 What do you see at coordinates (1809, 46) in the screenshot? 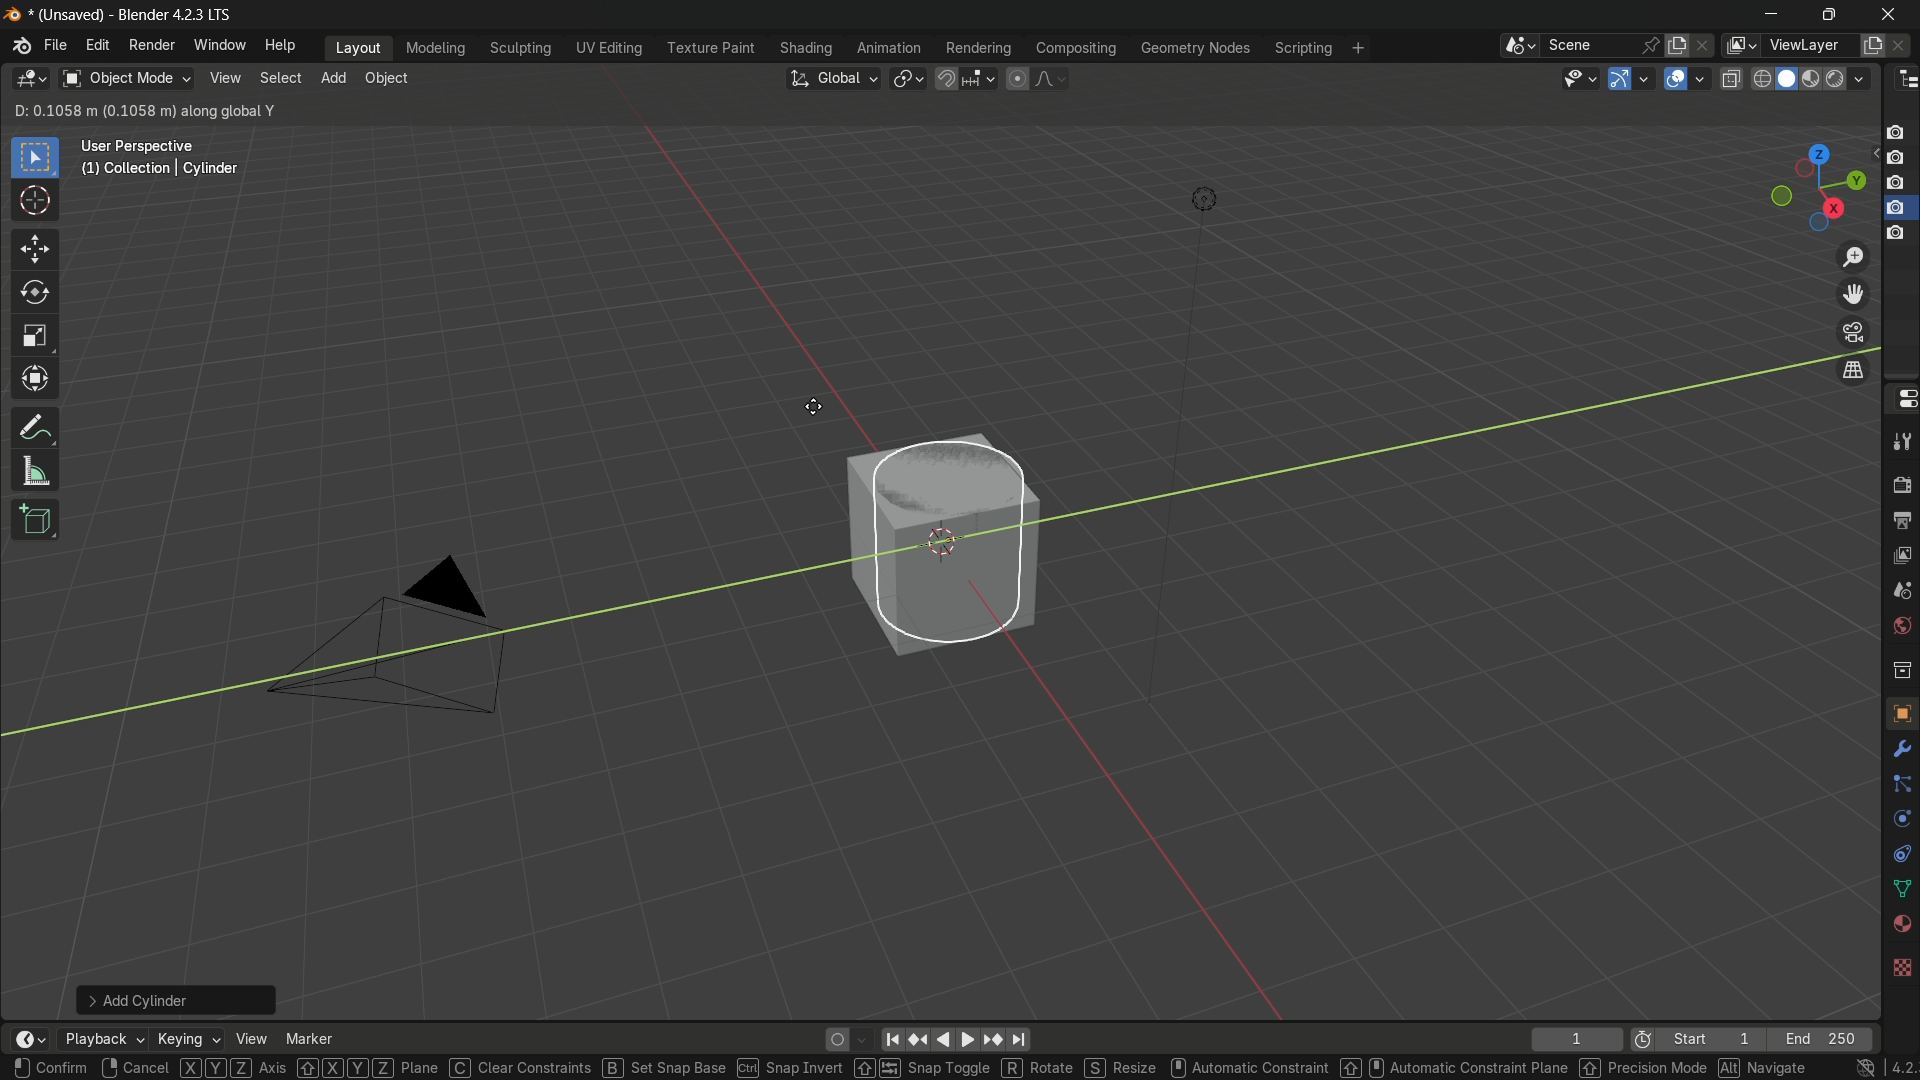
I see `view layer name` at bounding box center [1809, 46].